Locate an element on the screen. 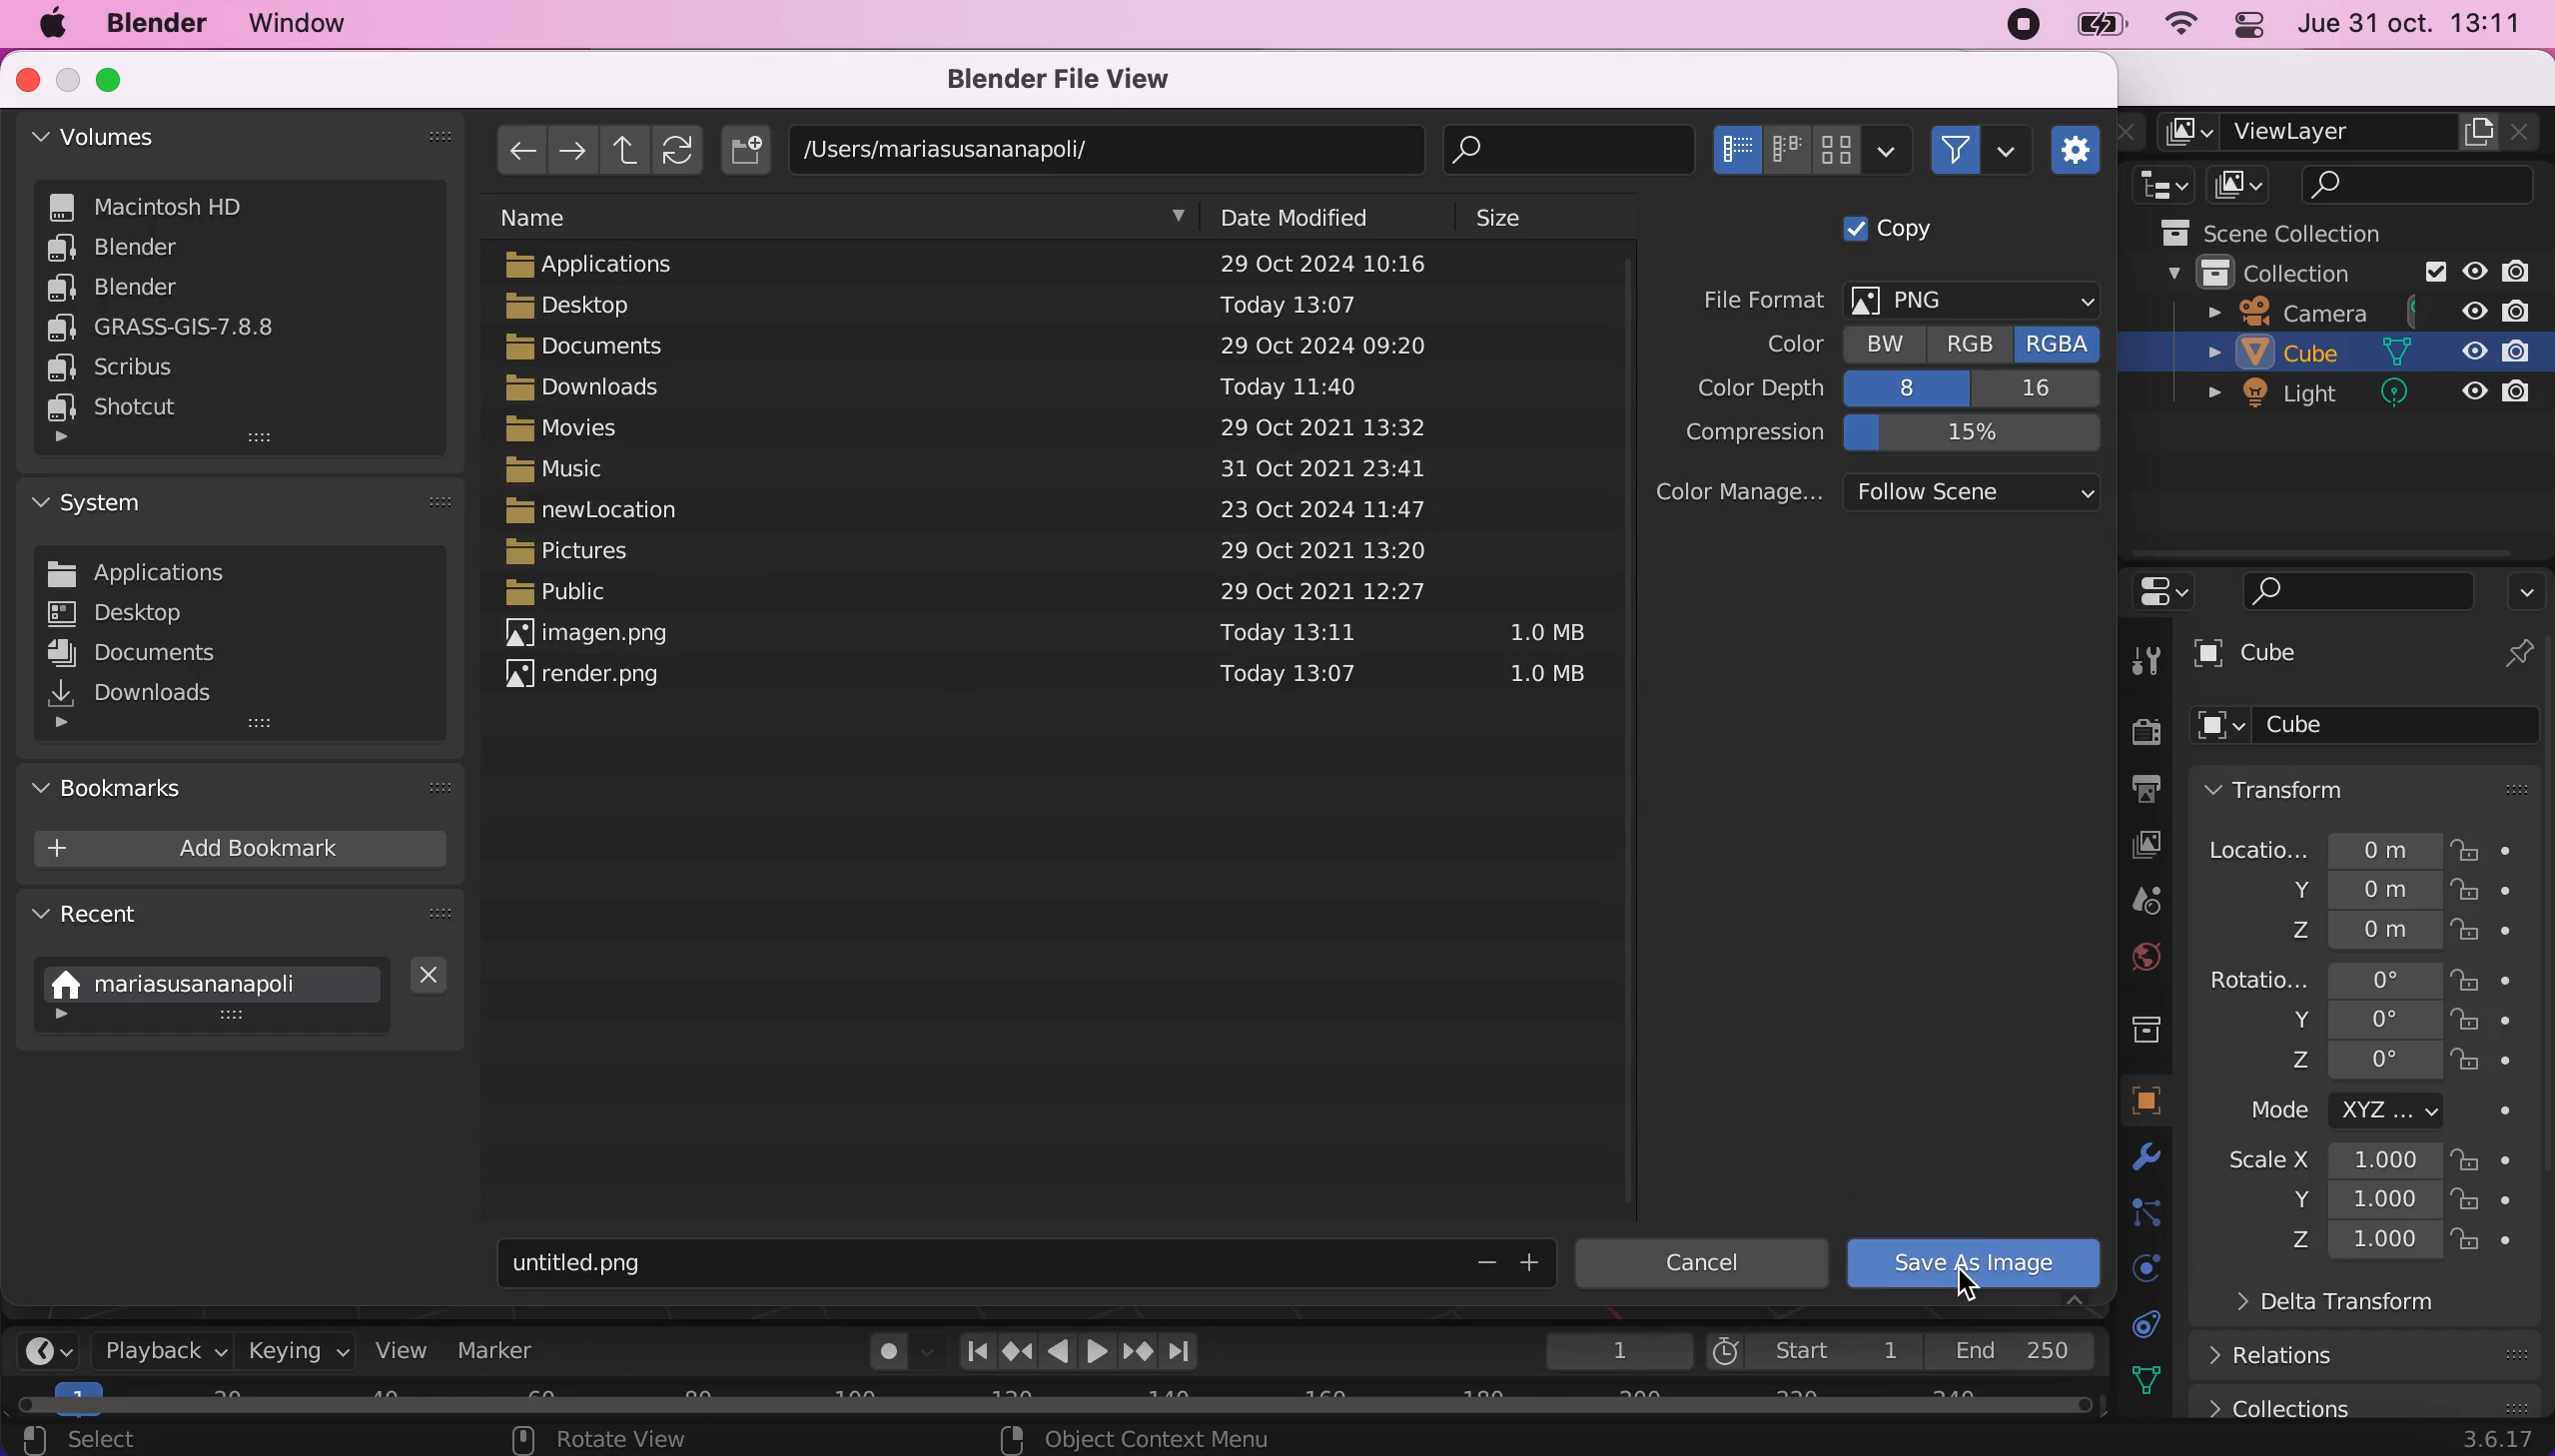  jump to next keyframe is located at coordinates (1136, 1350).